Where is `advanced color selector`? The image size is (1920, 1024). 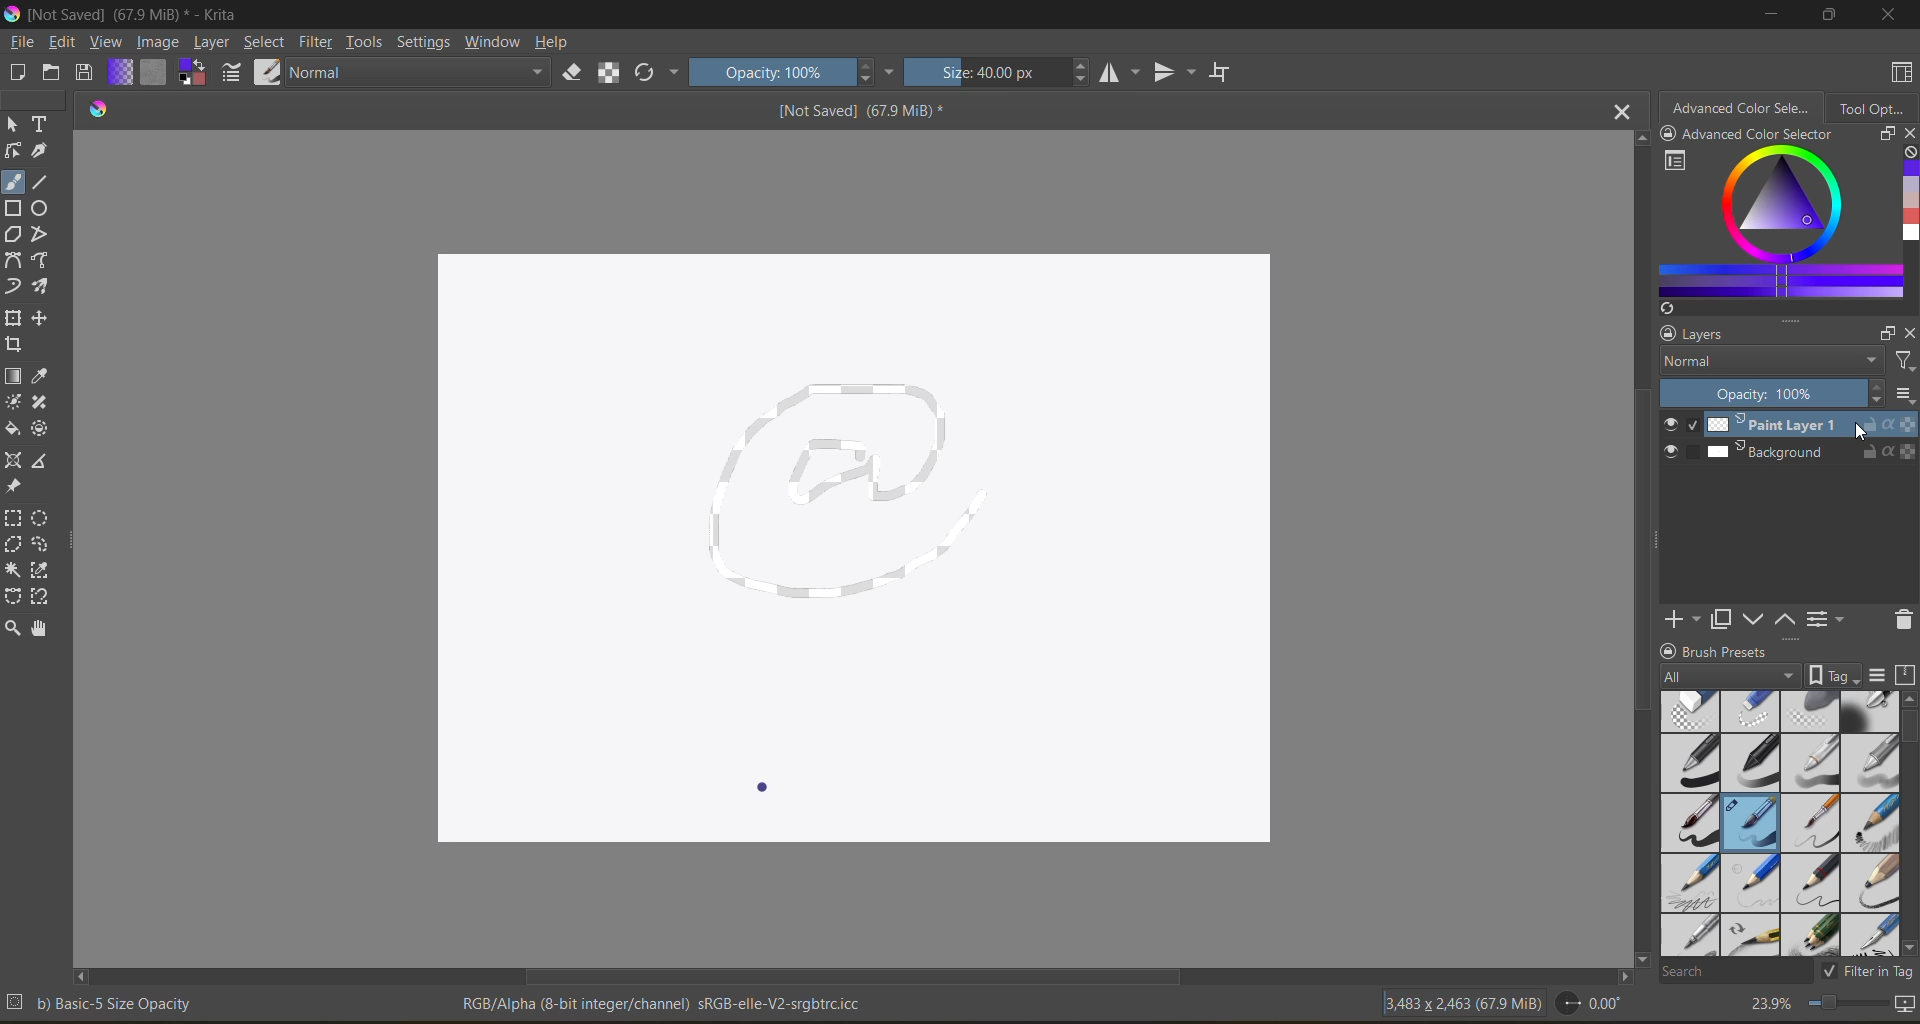 advanced color selector is located at coordinates (1775, 221).